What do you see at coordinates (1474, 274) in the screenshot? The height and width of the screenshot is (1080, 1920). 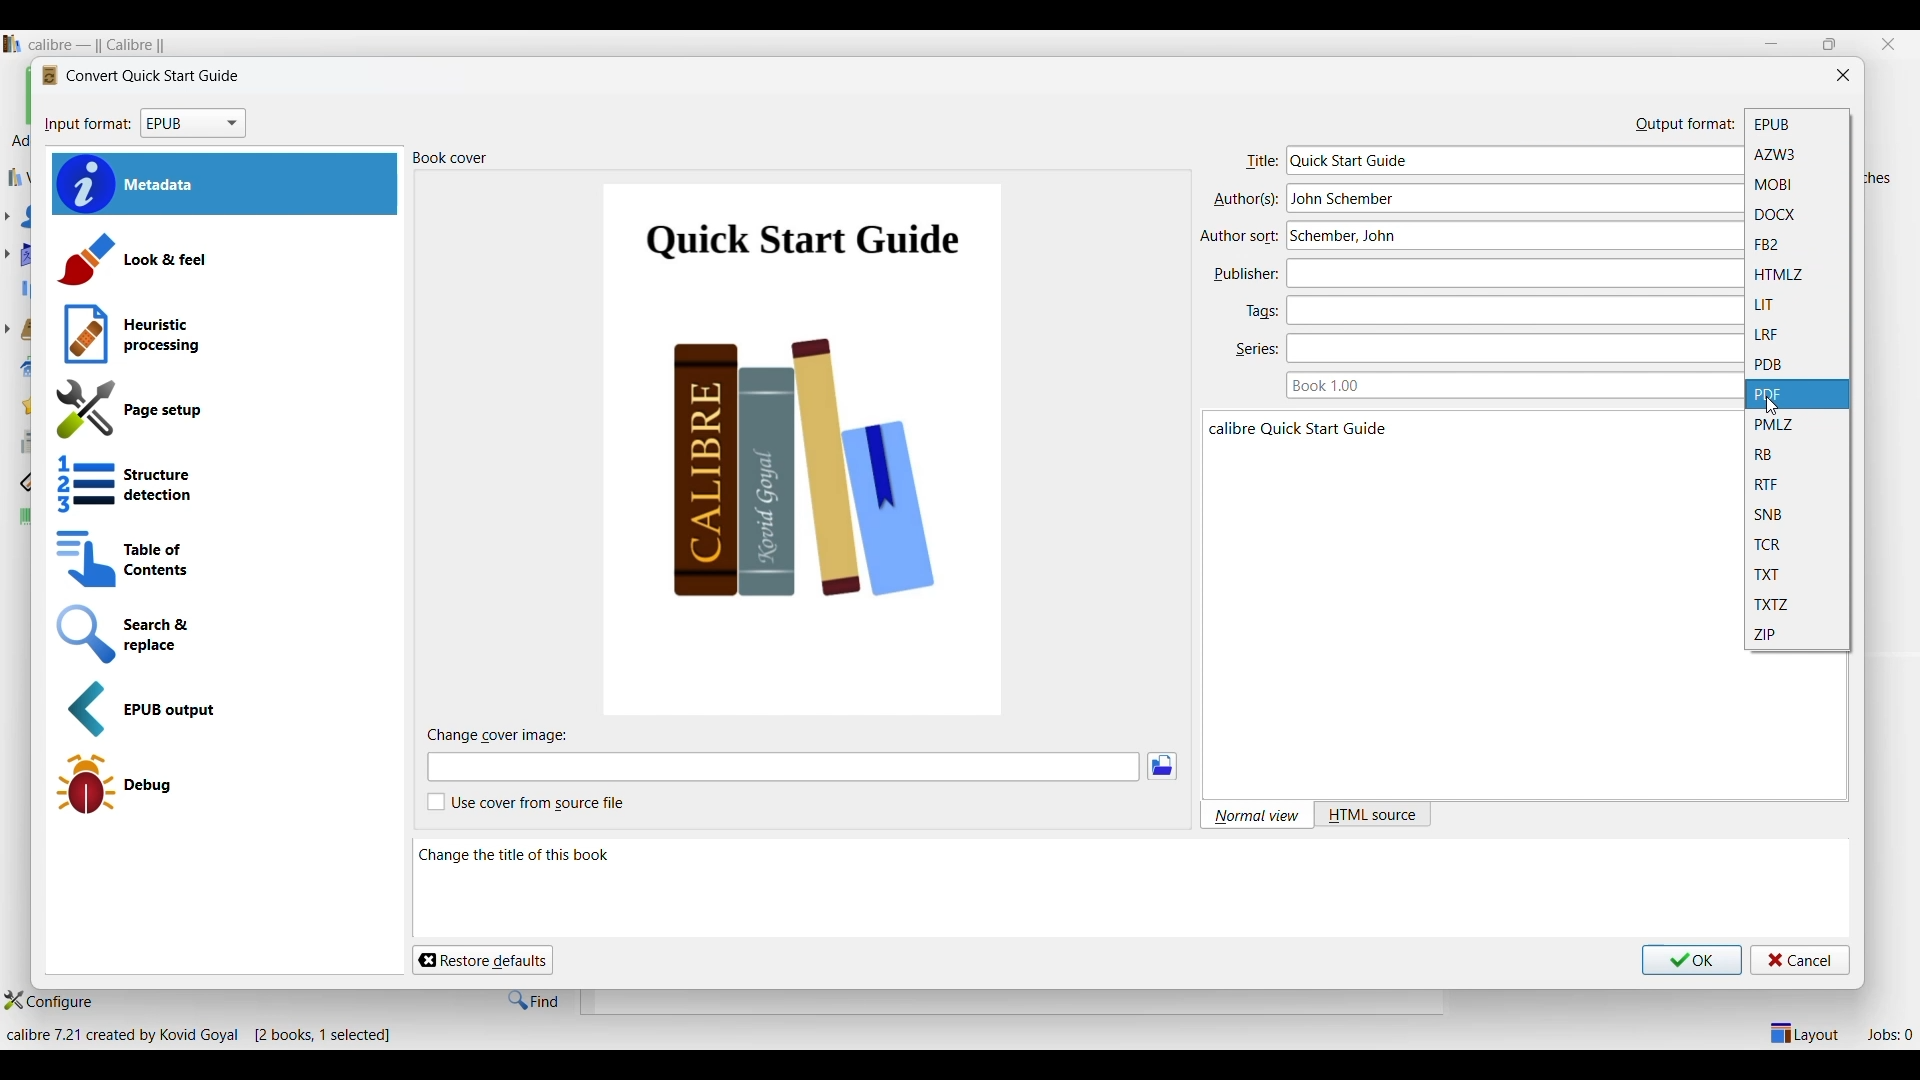 I see `Type in publisher` at bounding box center [1474, 274].